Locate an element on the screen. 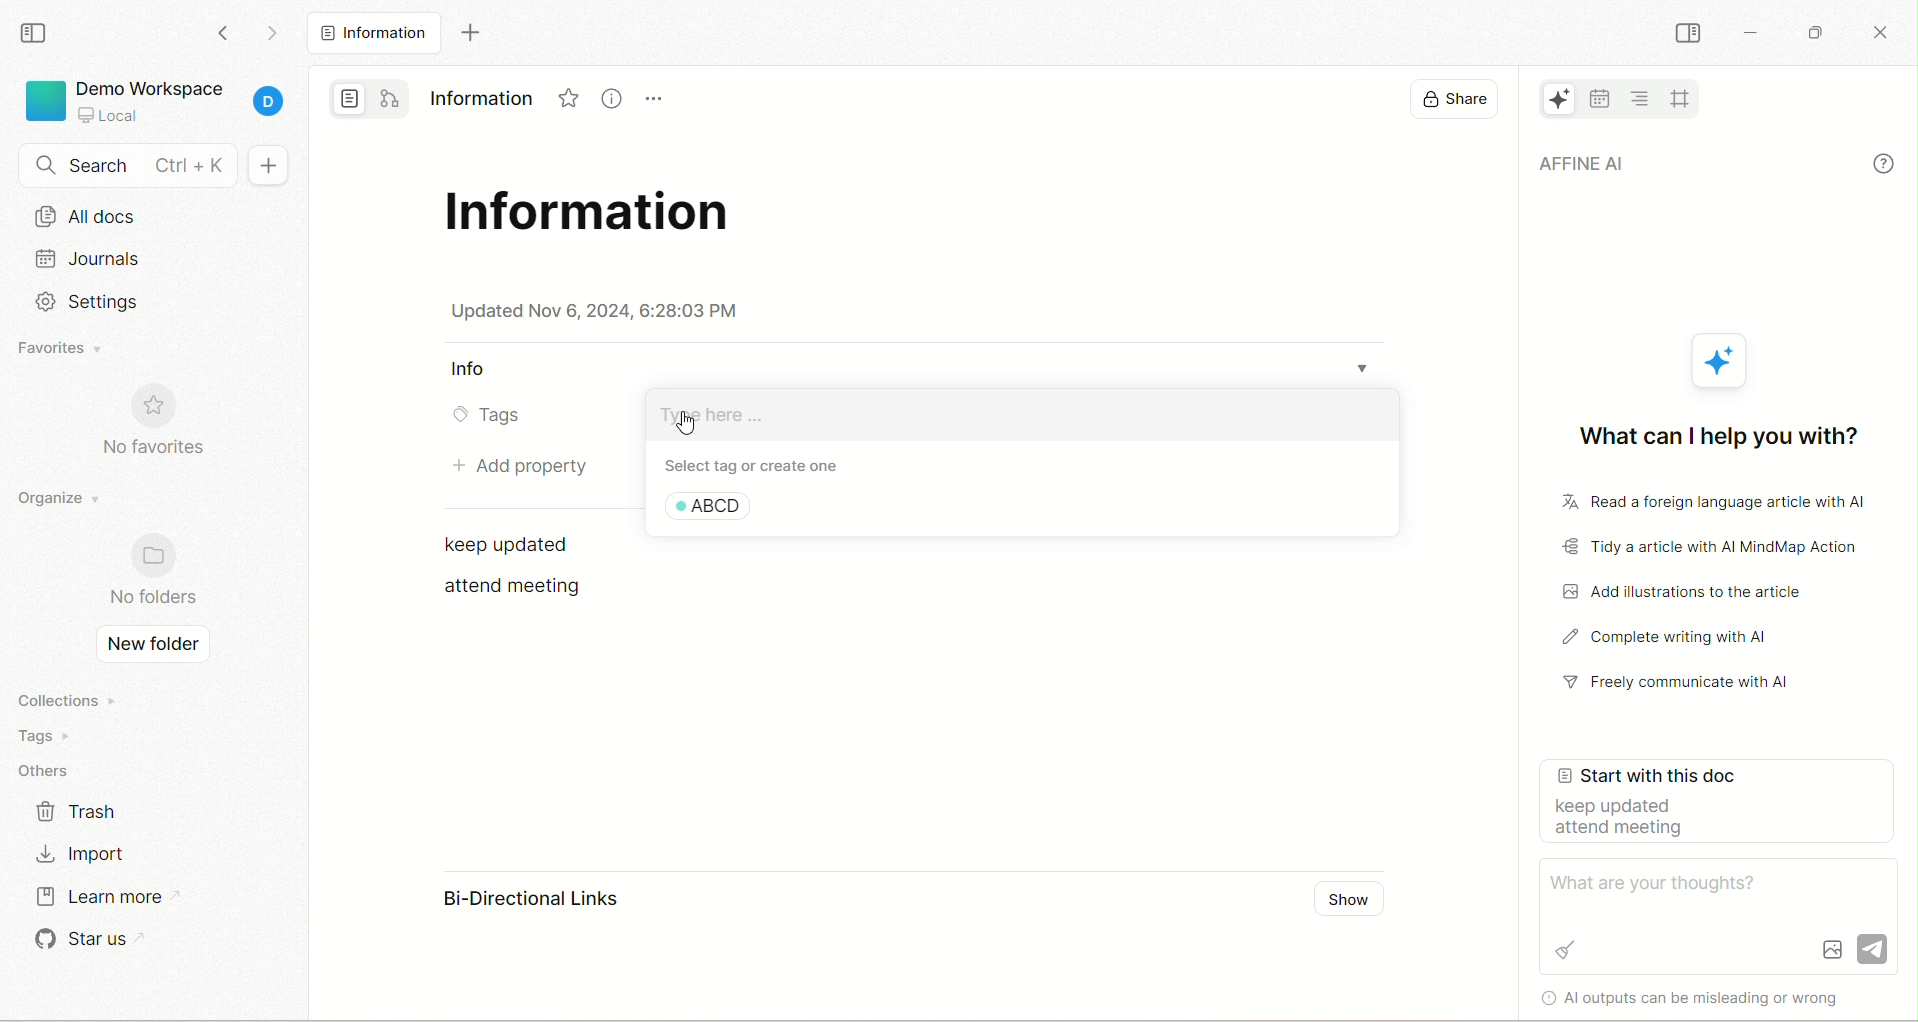 The height and width of the screenshot is (1022, 1918). minimize is located at coordinates (1751, 33).